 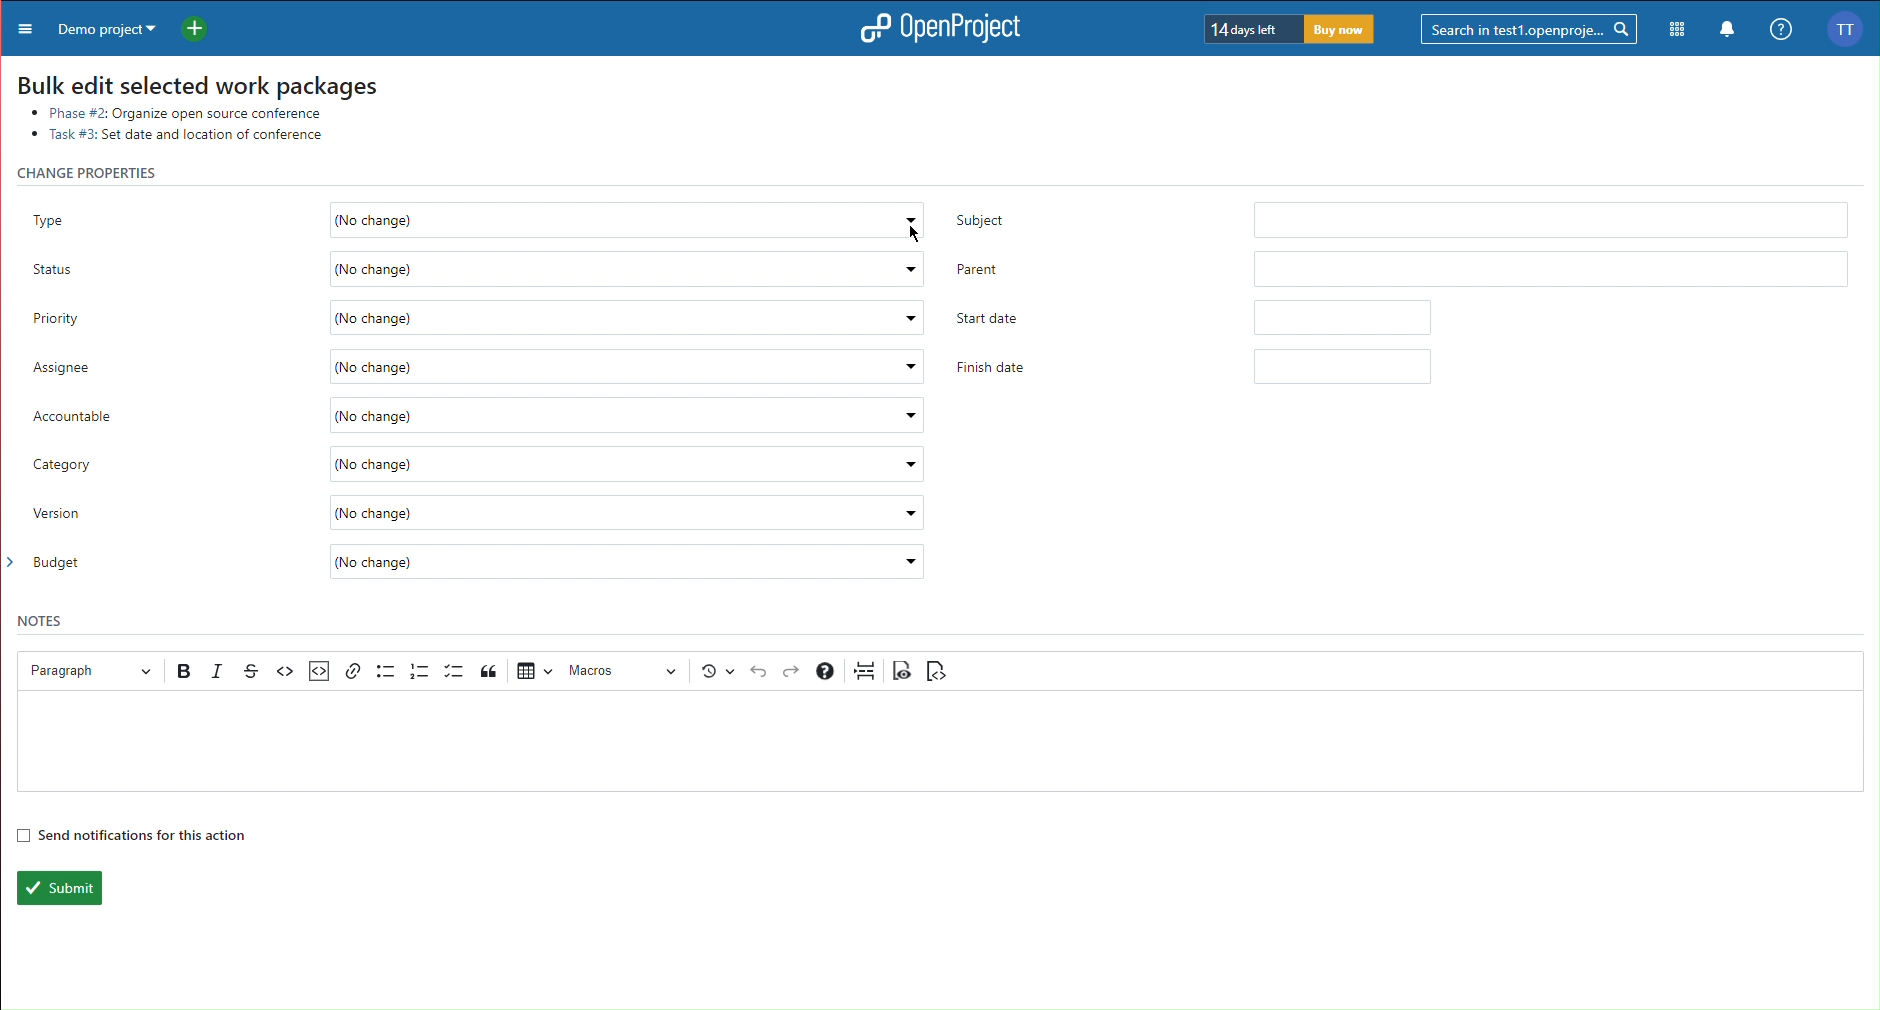 I want to click on Subject, so click(x=1398, y=216).